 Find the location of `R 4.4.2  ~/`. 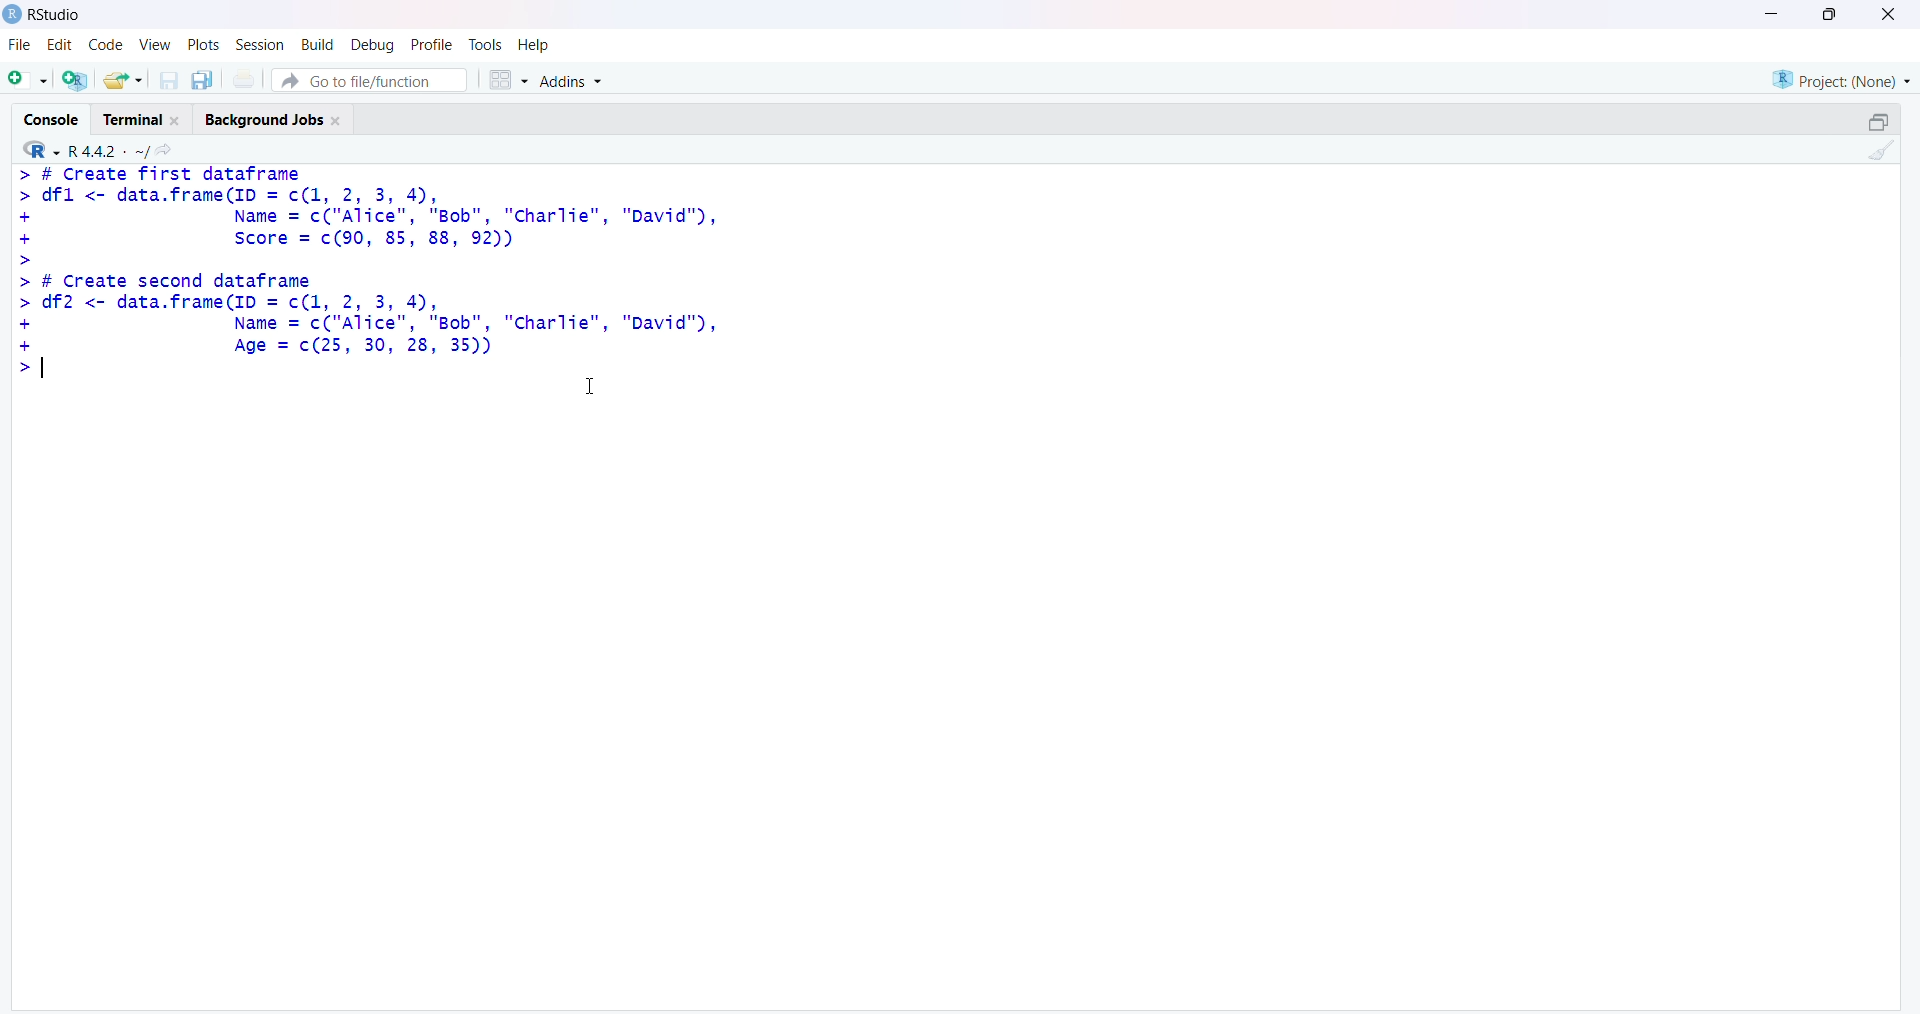

R 4.4.2  ~/ is located at coordinates (108, 151).